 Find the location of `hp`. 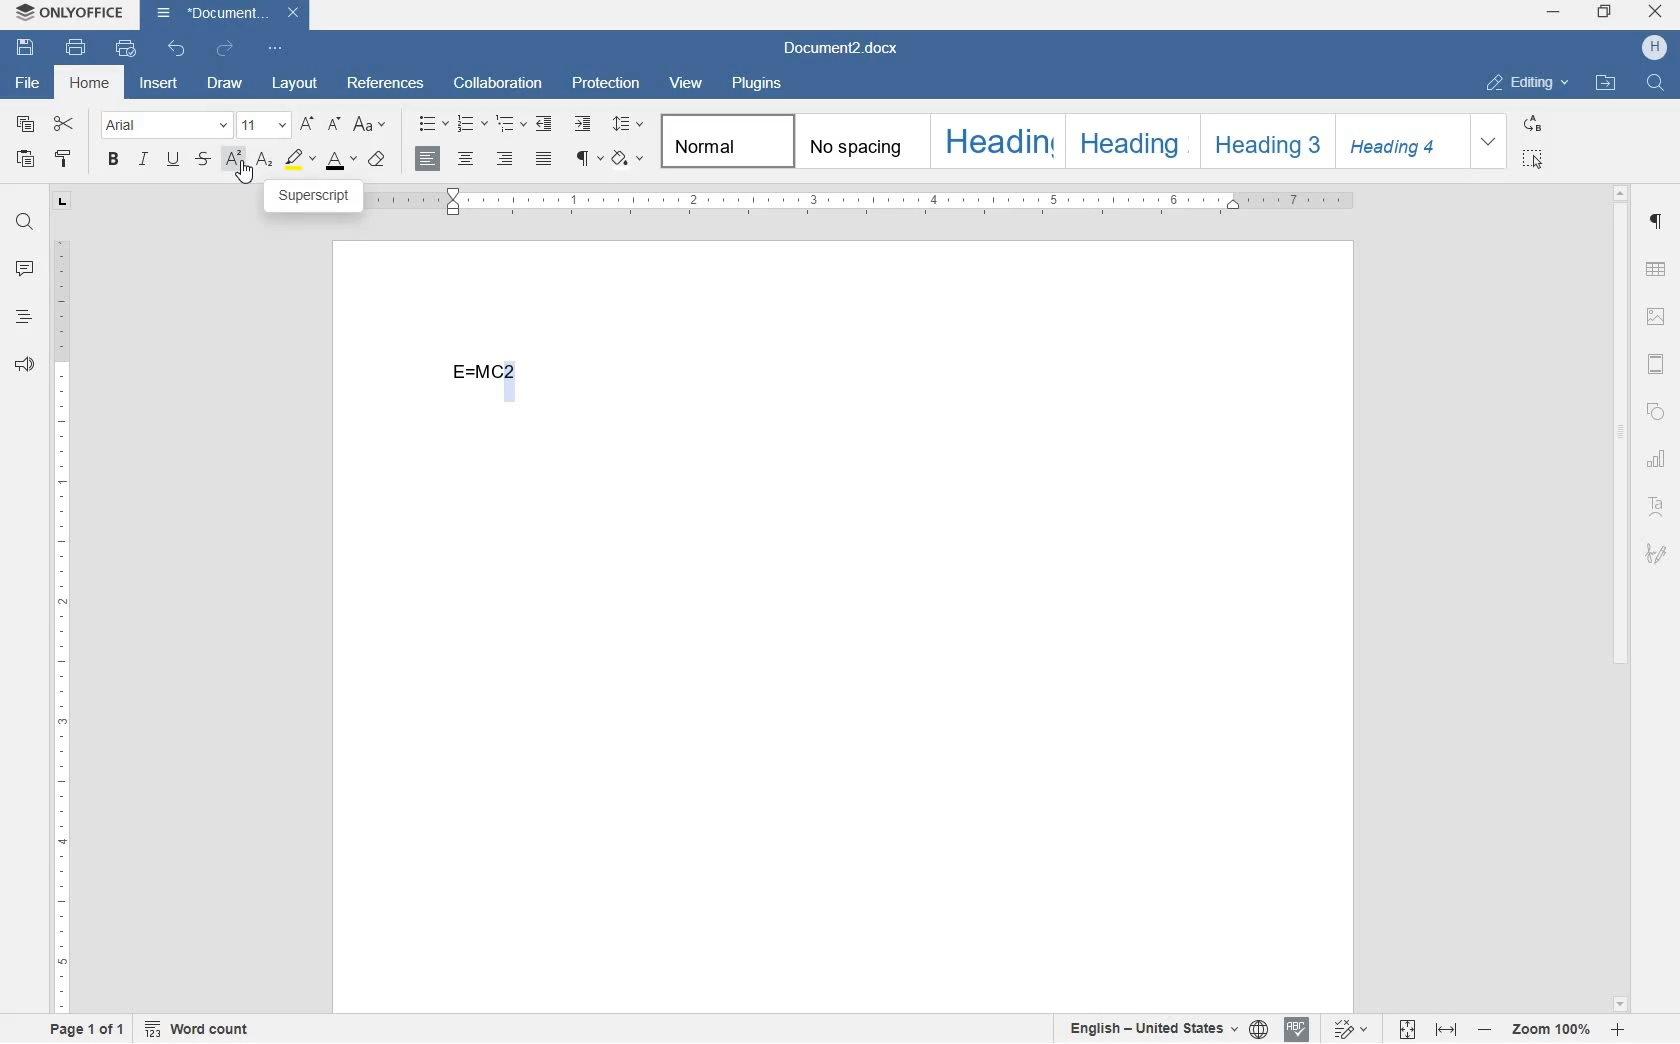

hp is located at coordinates (1655, 48).